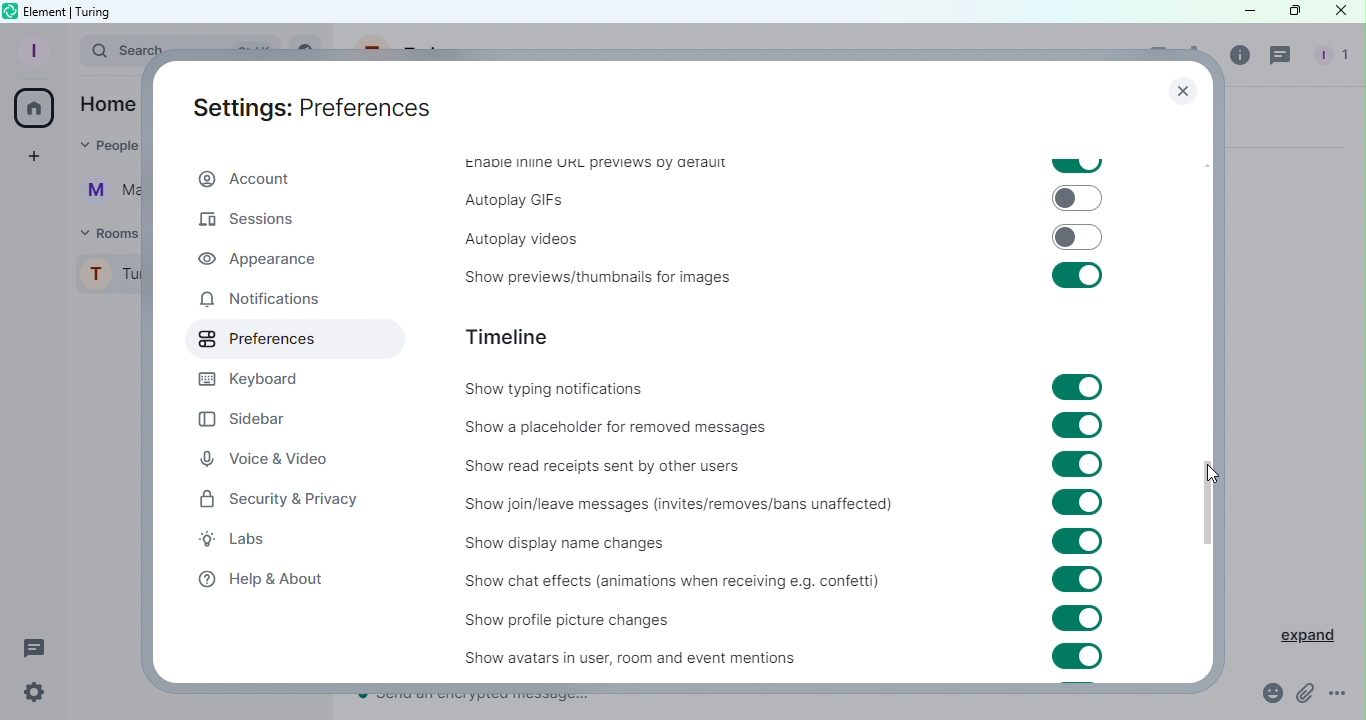 Image resolution: width=1366 pixels, height=720 pixels. I want to click on Minimize, so click(1237, 12).